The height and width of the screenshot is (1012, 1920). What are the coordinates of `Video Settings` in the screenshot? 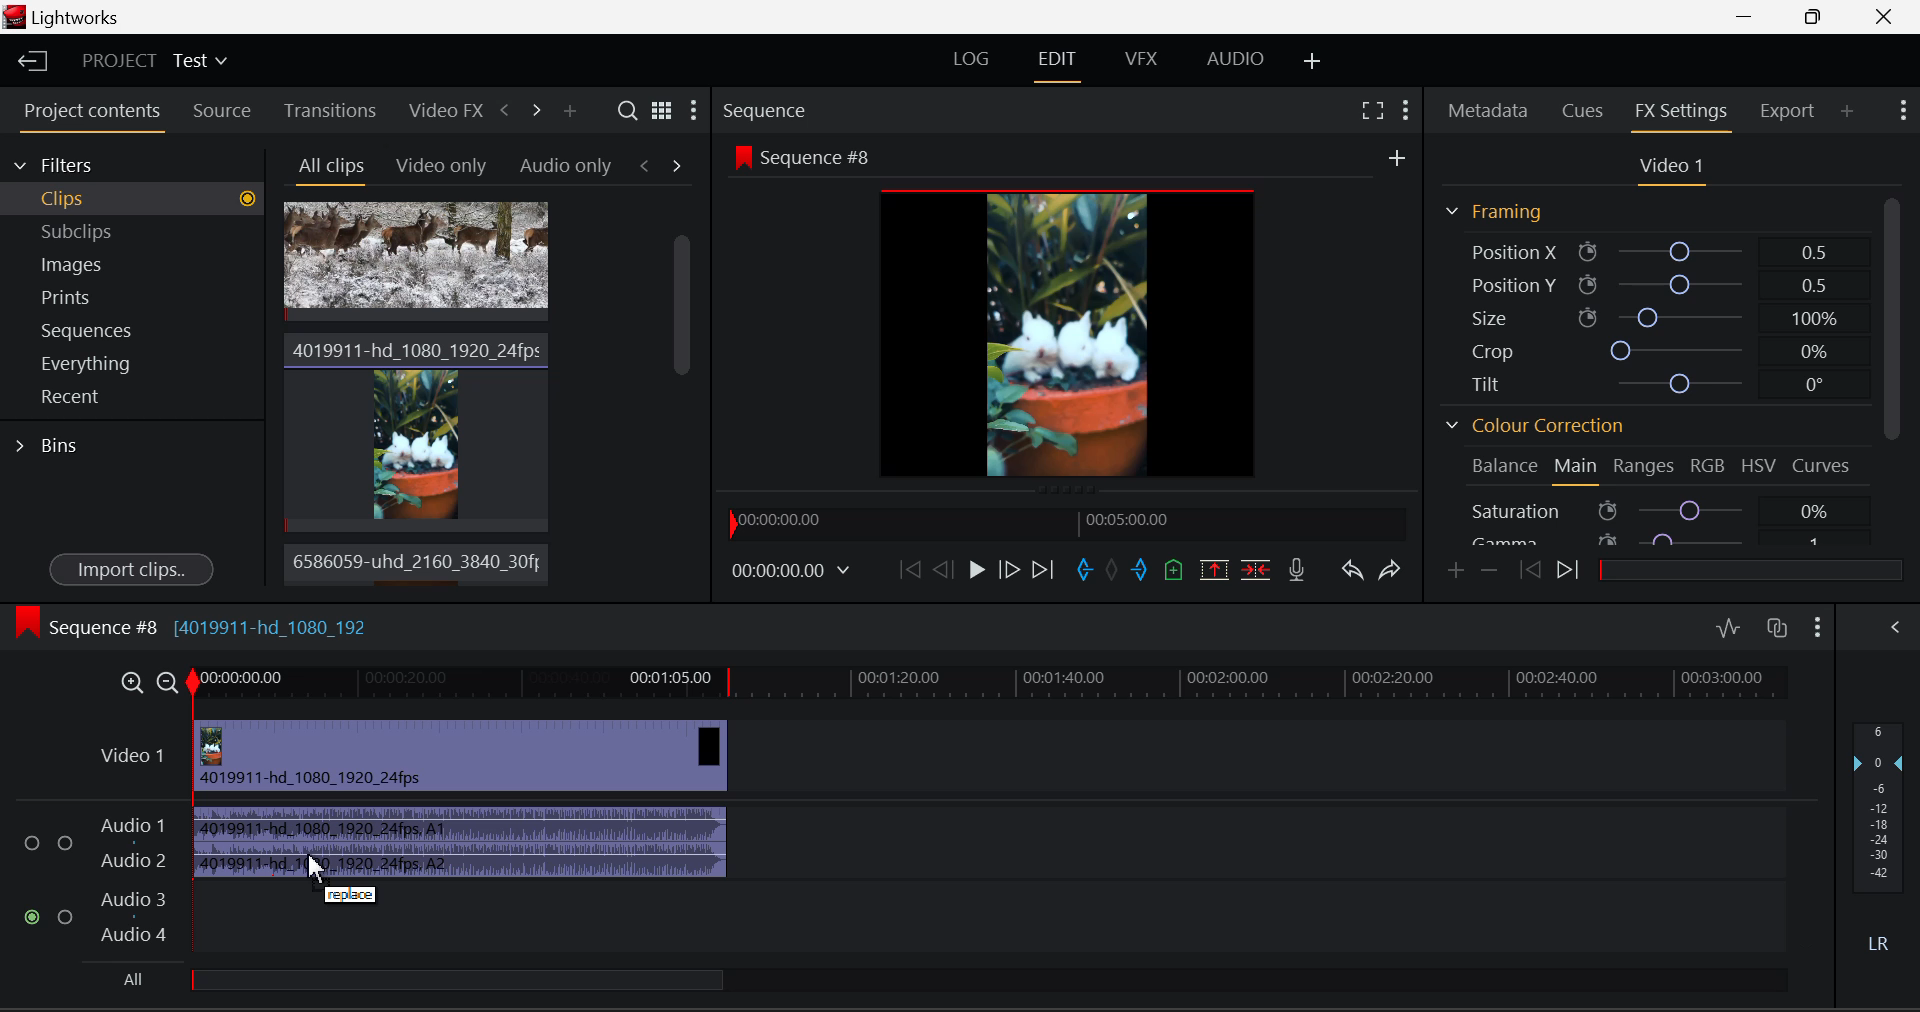 It's located at (1669, 165).